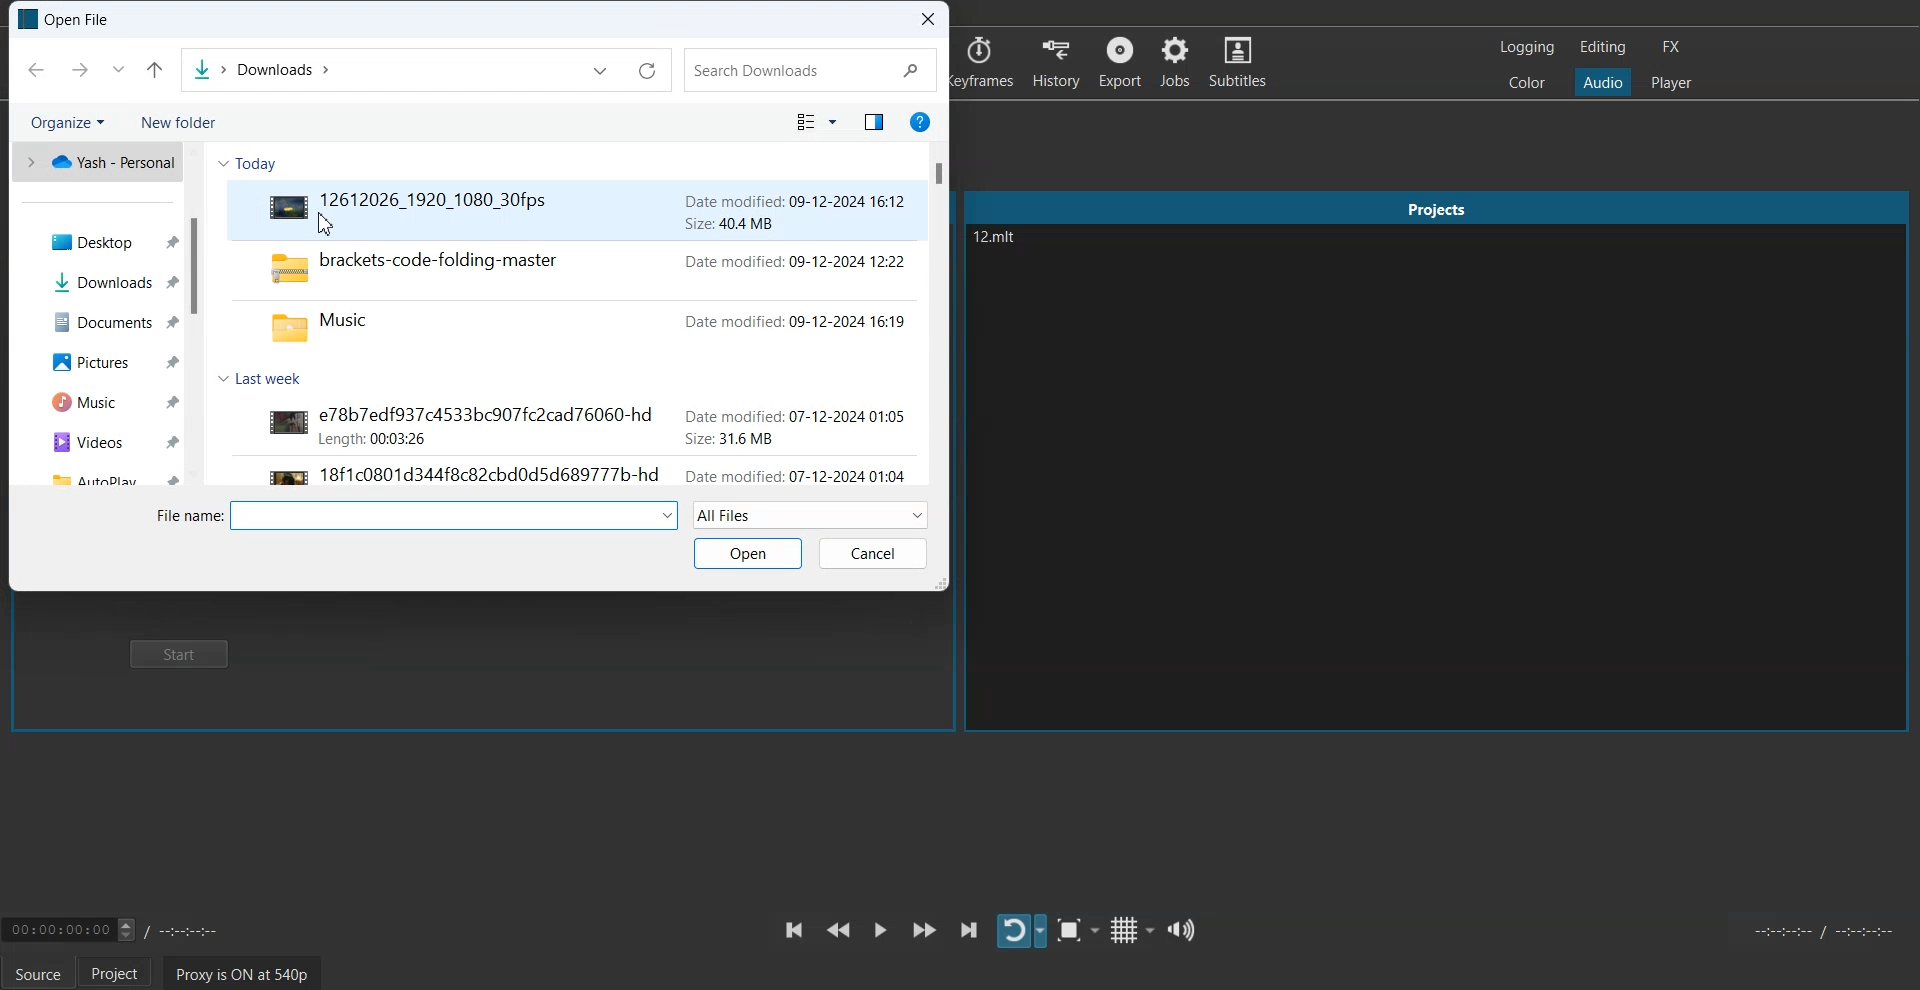 The height and width of the screenshot is (990, 1920). What do you see at coordinates (570, 443) in the screenshot?
I see `Files` at bounding box center [570, 443].